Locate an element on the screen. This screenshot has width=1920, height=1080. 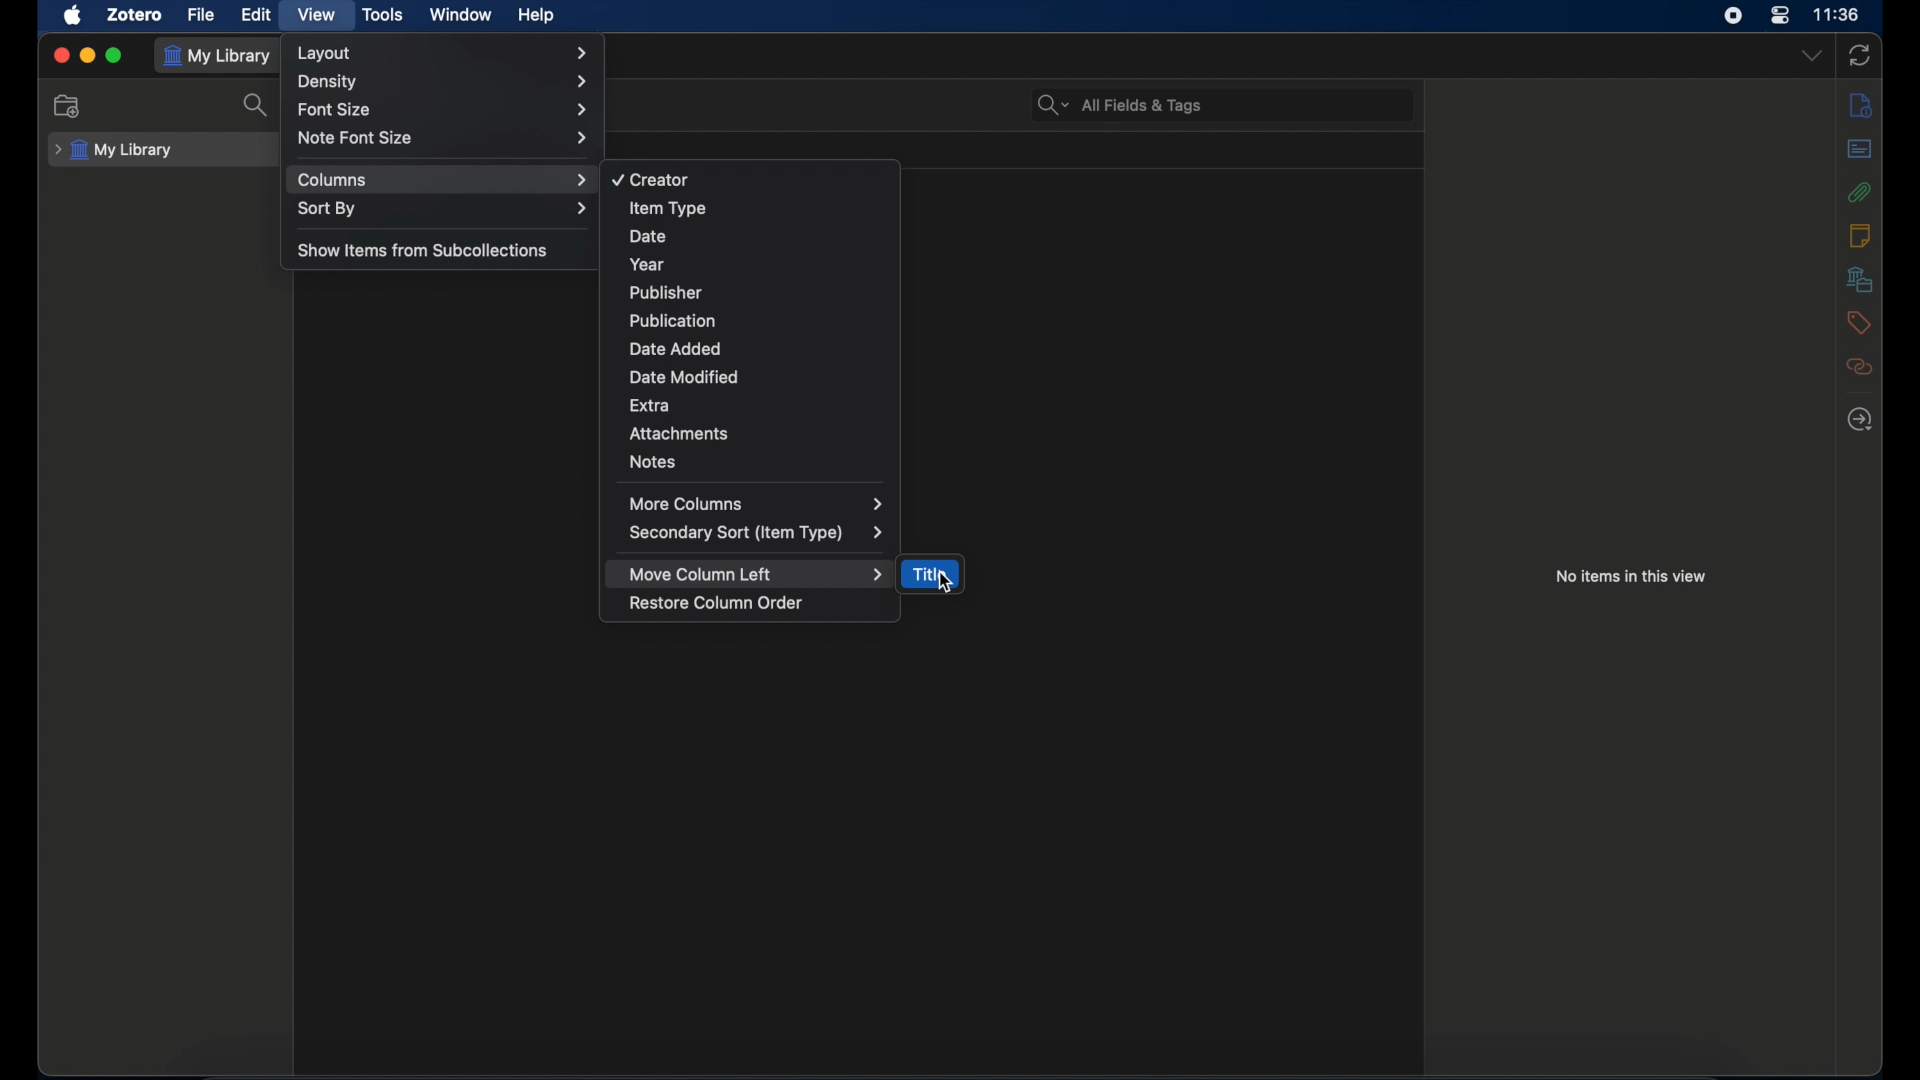
title is located at coordinates (929, 573).